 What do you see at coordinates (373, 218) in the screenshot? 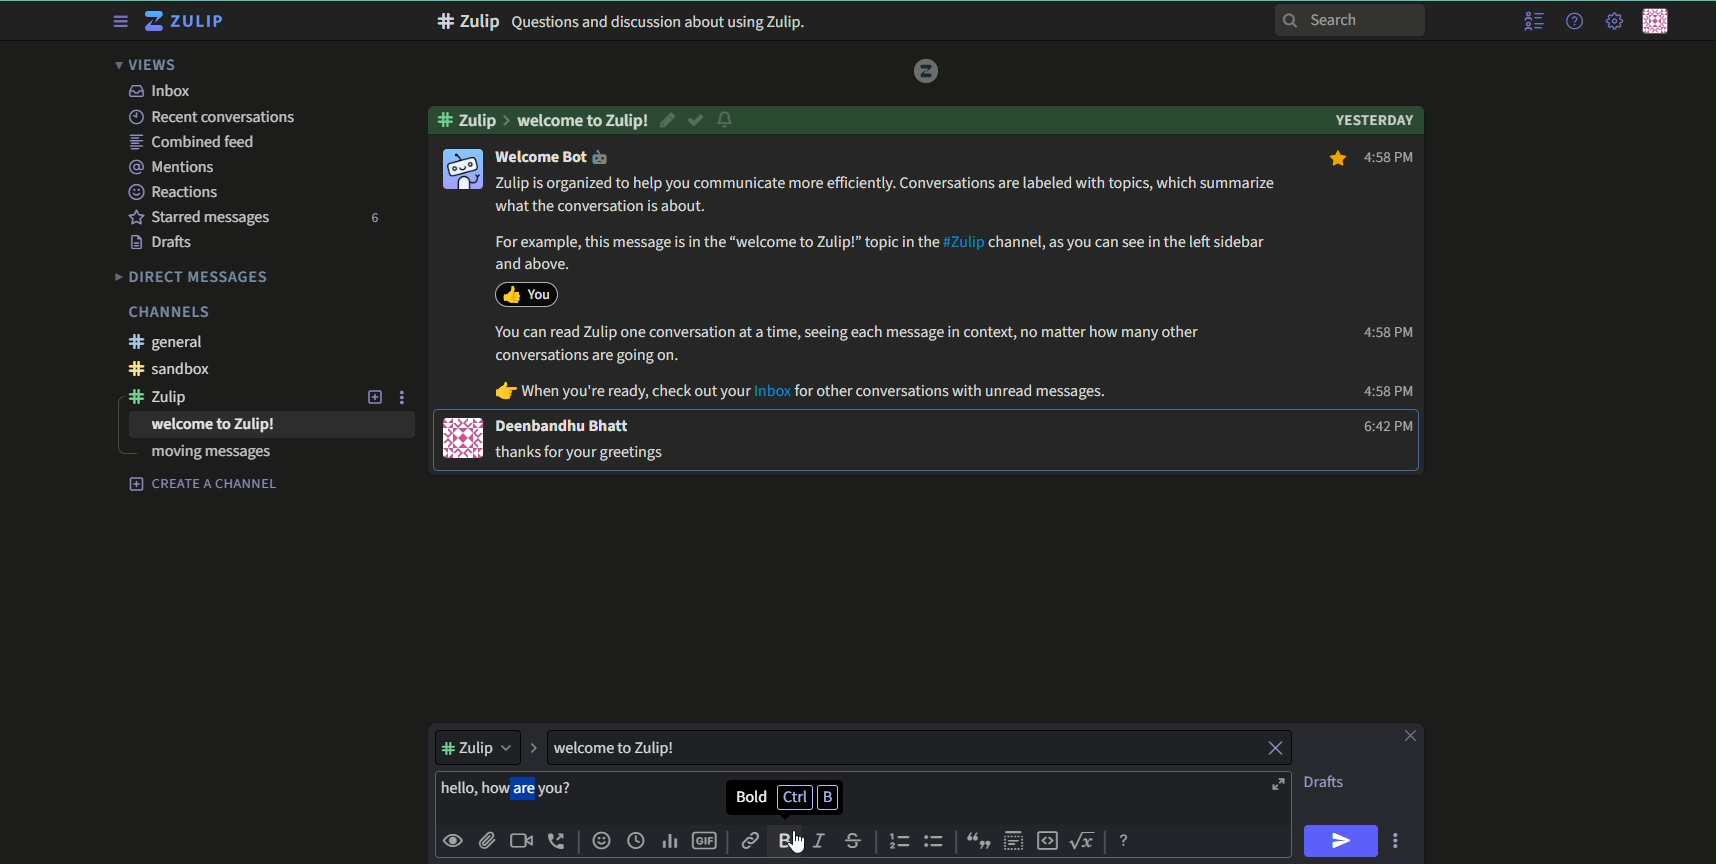
I see `number` at bounding box center [373, 218].